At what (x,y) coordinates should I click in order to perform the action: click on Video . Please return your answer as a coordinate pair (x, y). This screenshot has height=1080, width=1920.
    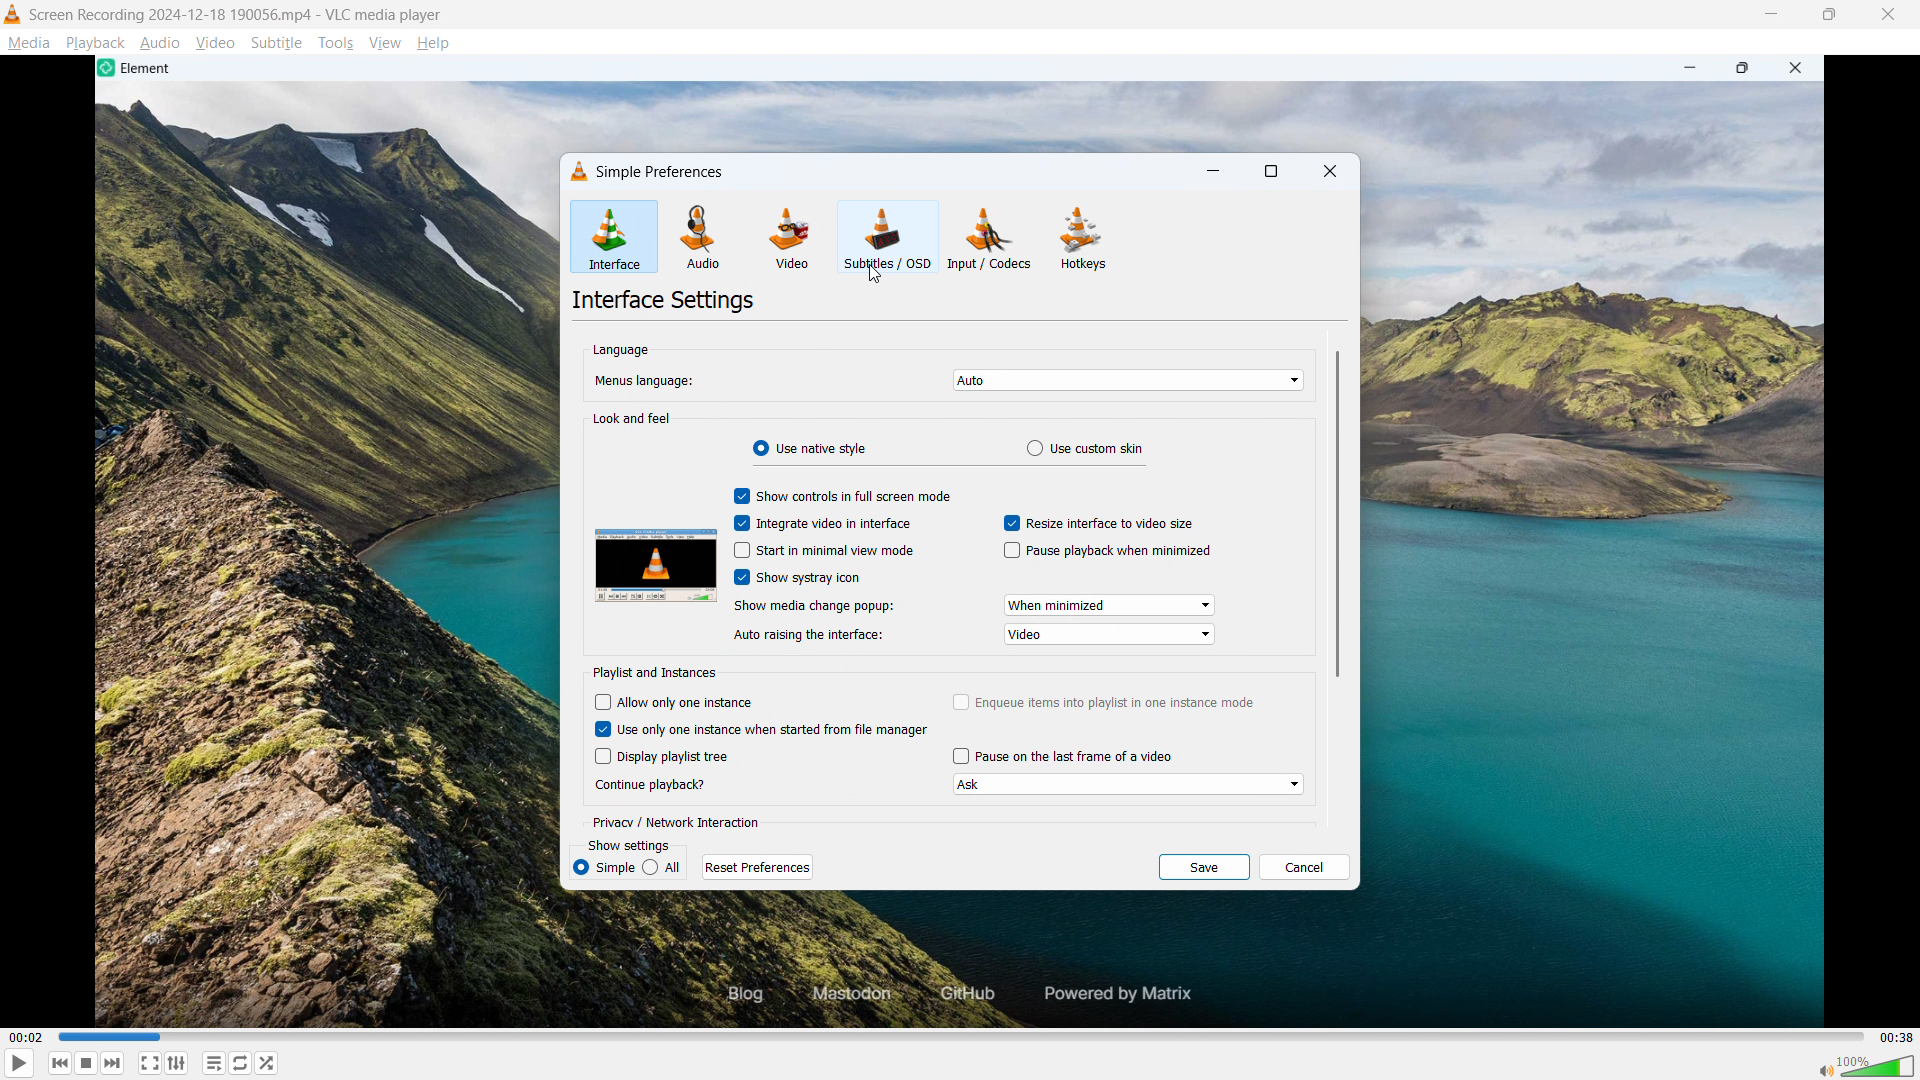
    Looking at the image, I should click on (793, 237).